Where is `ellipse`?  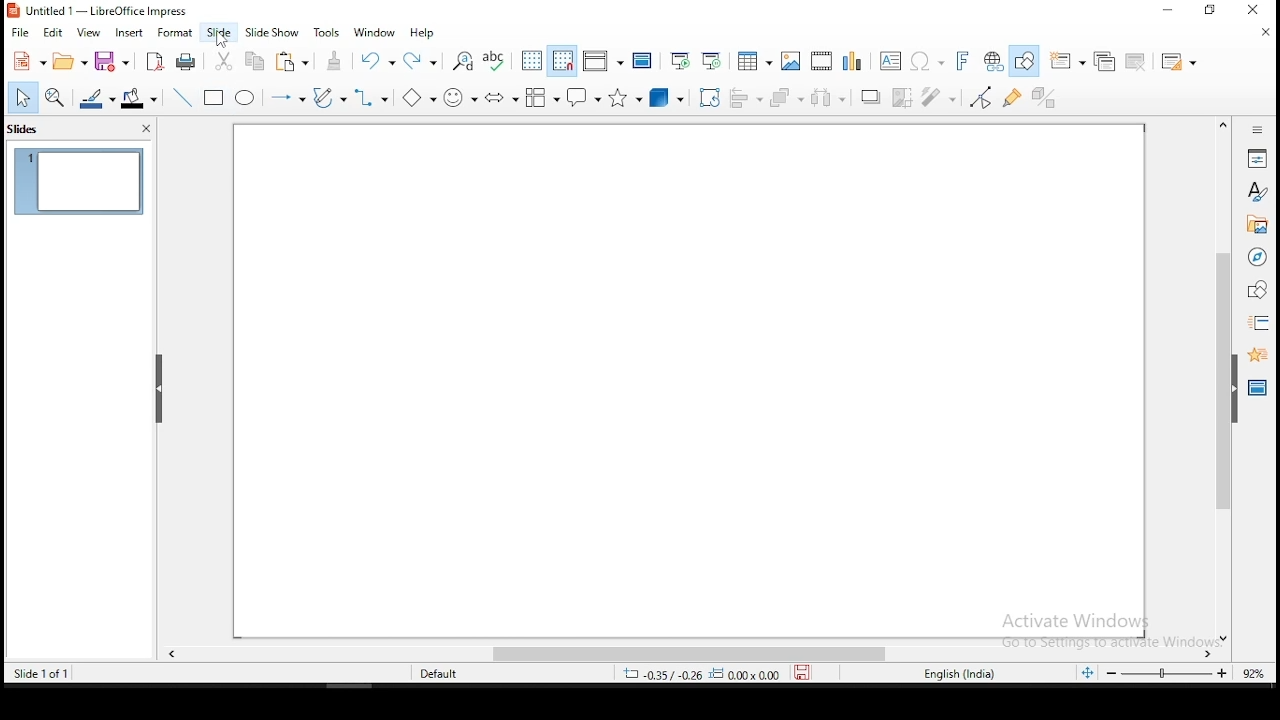 ellipse is located at coordinates (246, 98).